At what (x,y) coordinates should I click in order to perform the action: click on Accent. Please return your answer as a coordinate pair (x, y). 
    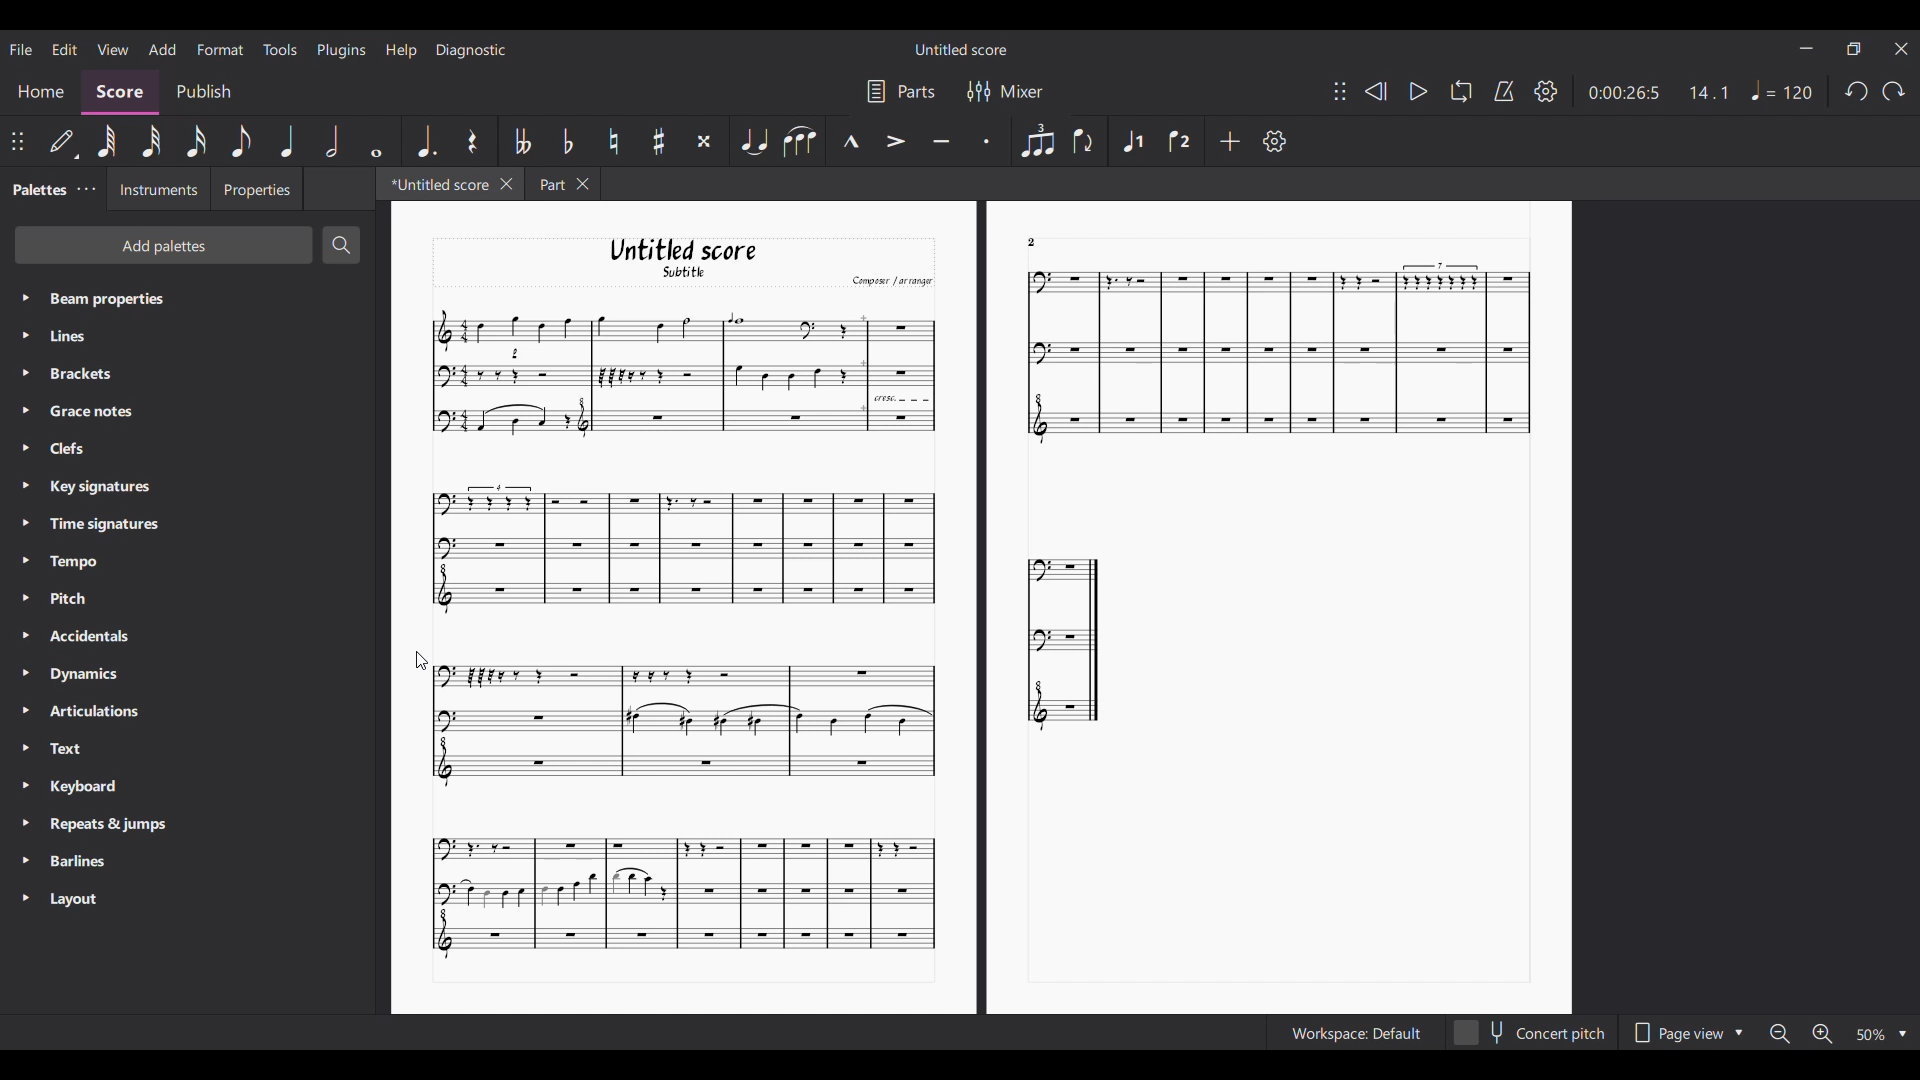
    Looking at the image, I should click on (895, 141).